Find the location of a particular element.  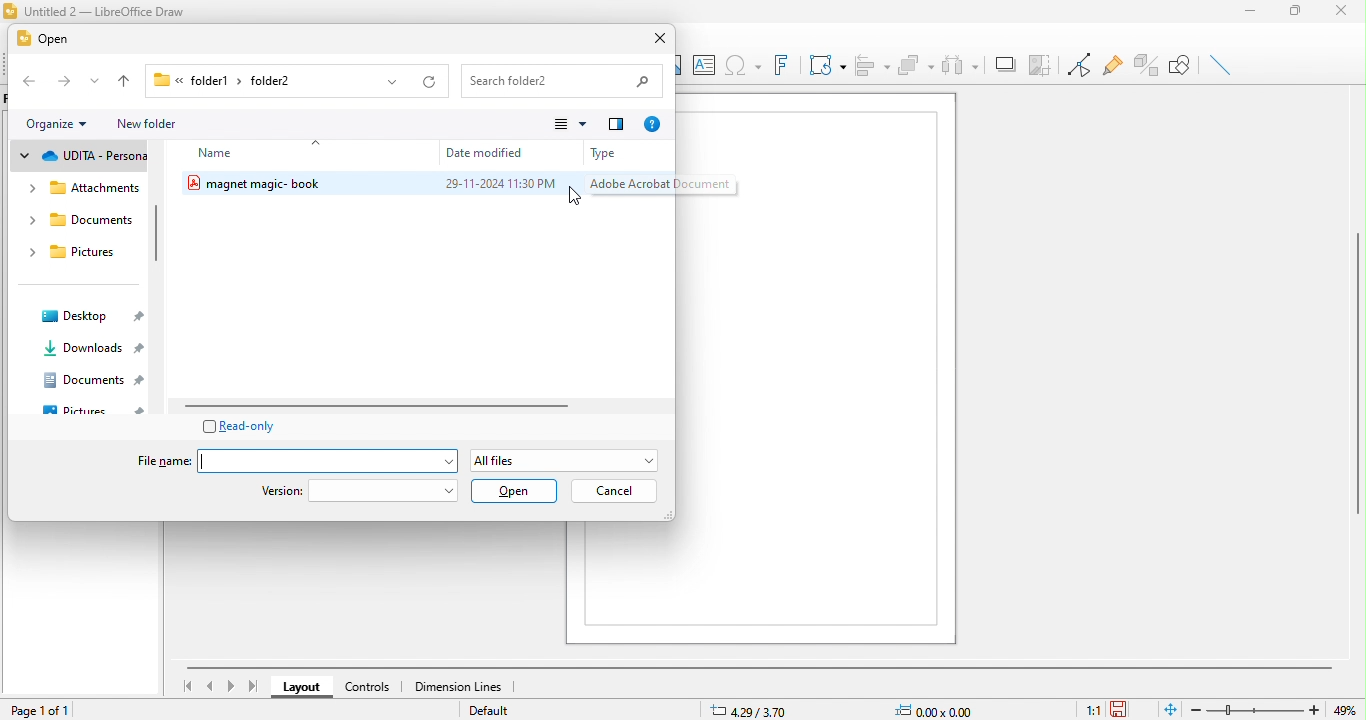

picture is located at coordinates (94, 408).